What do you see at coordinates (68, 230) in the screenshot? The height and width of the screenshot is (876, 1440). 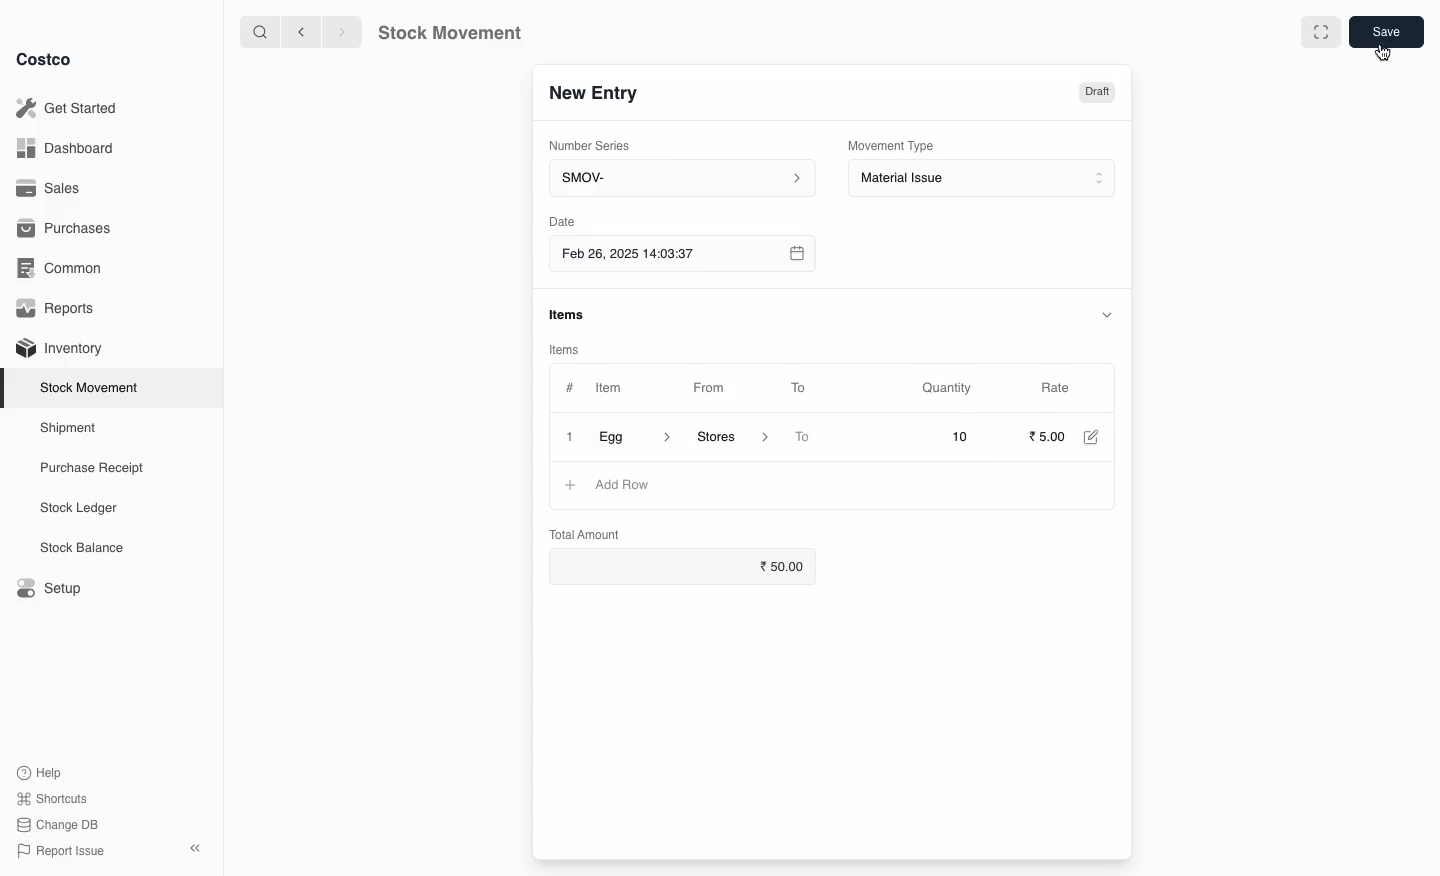 I see `Purchases` at bounding box center [68, 230].